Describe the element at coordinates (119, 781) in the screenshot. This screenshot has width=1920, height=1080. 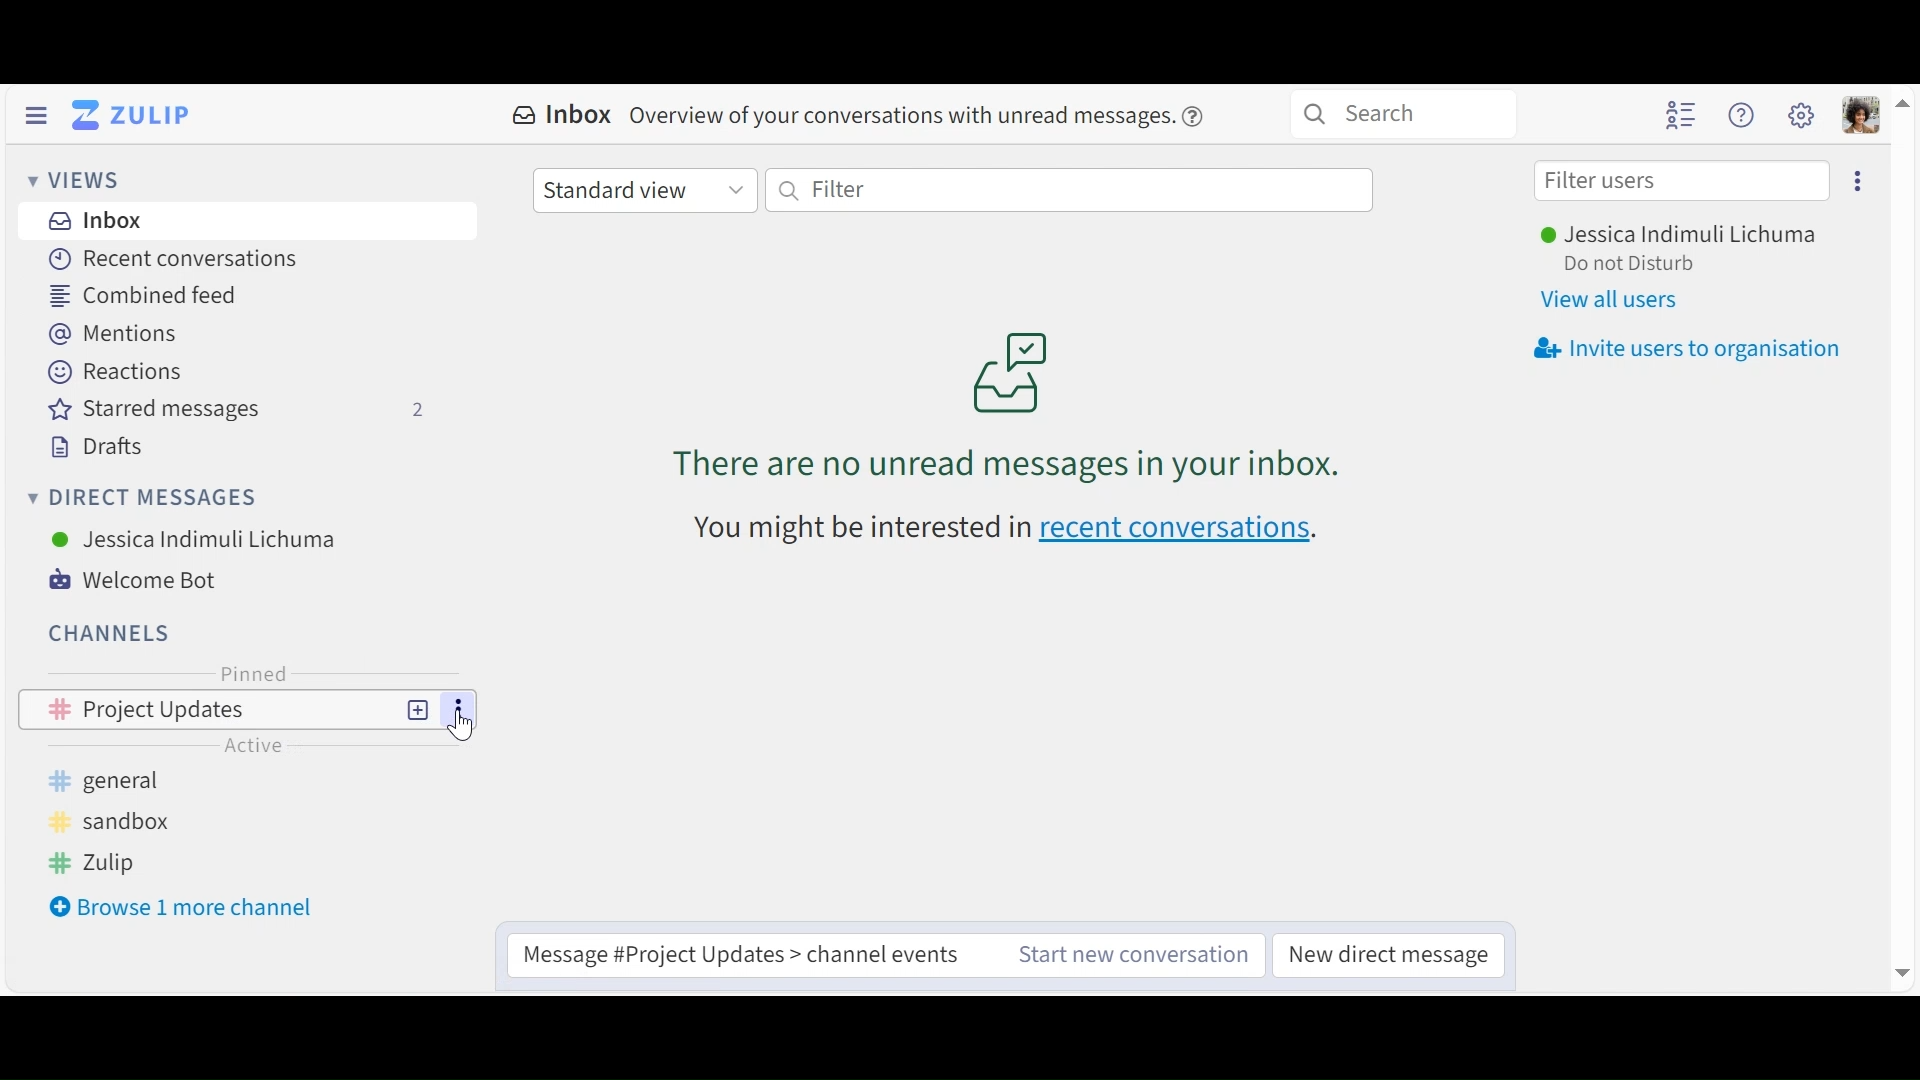
I see `general` at that location.